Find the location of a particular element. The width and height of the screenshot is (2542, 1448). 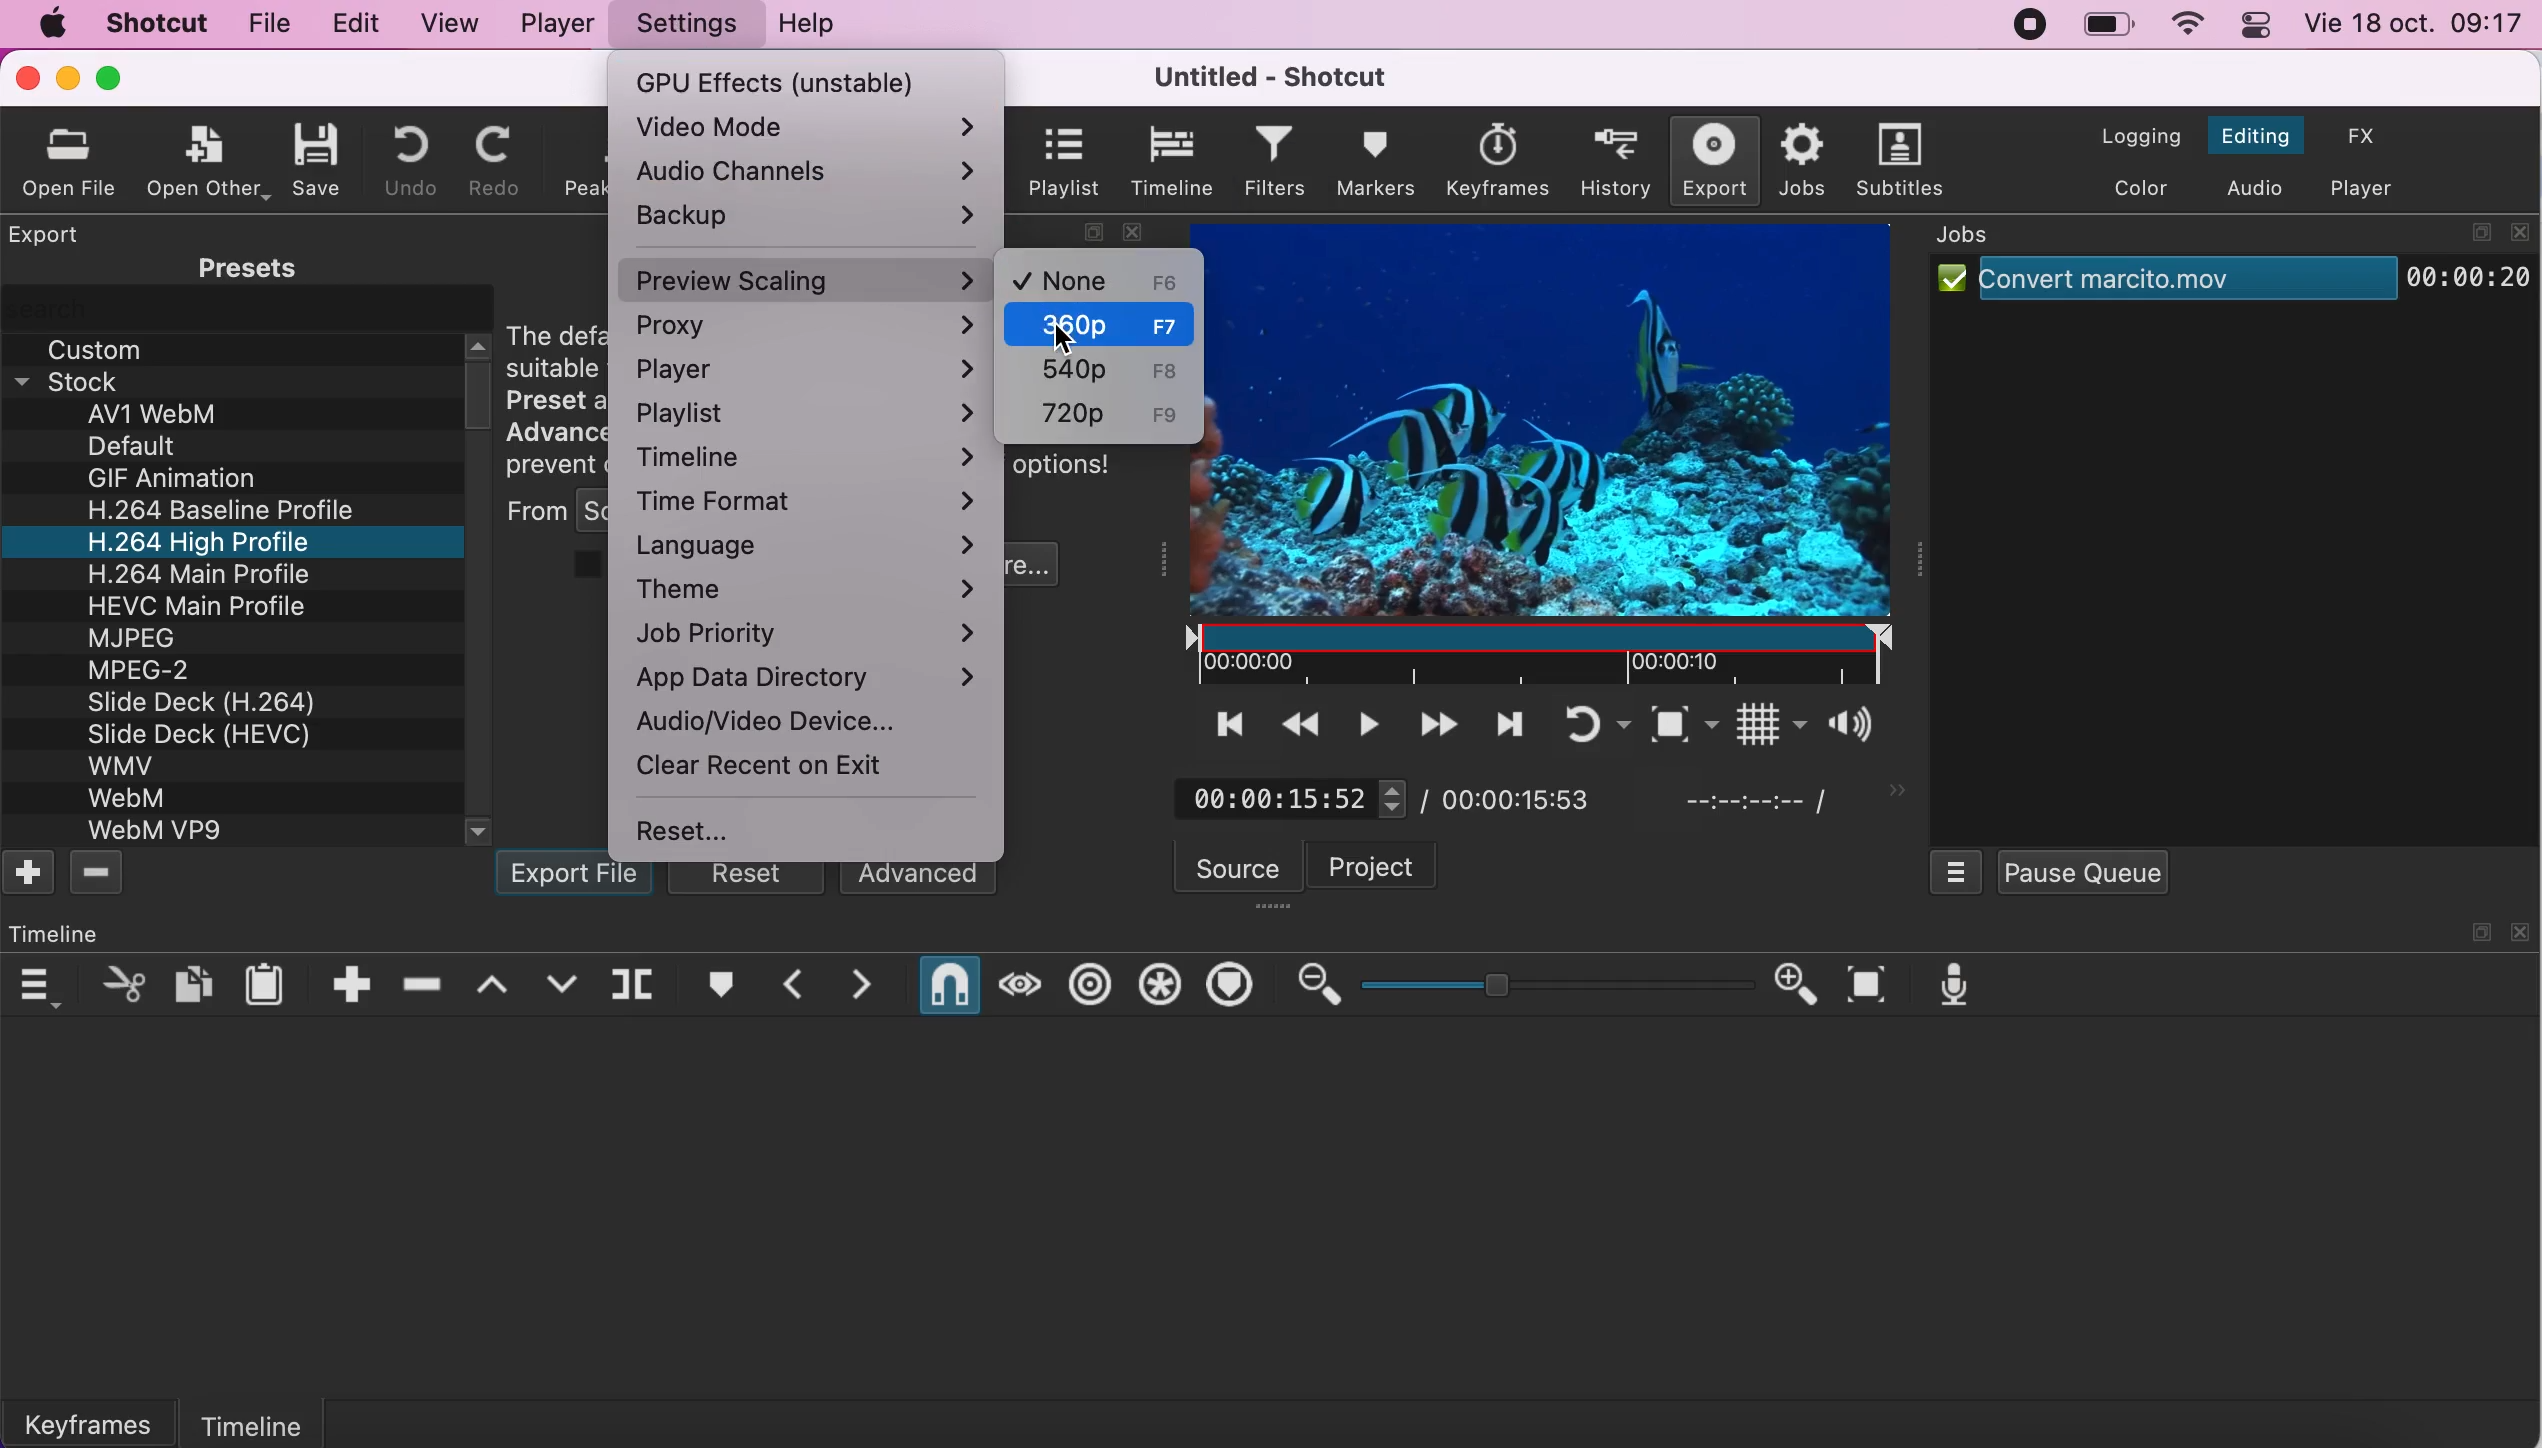

app data directory is located at coordinates (810, 675).